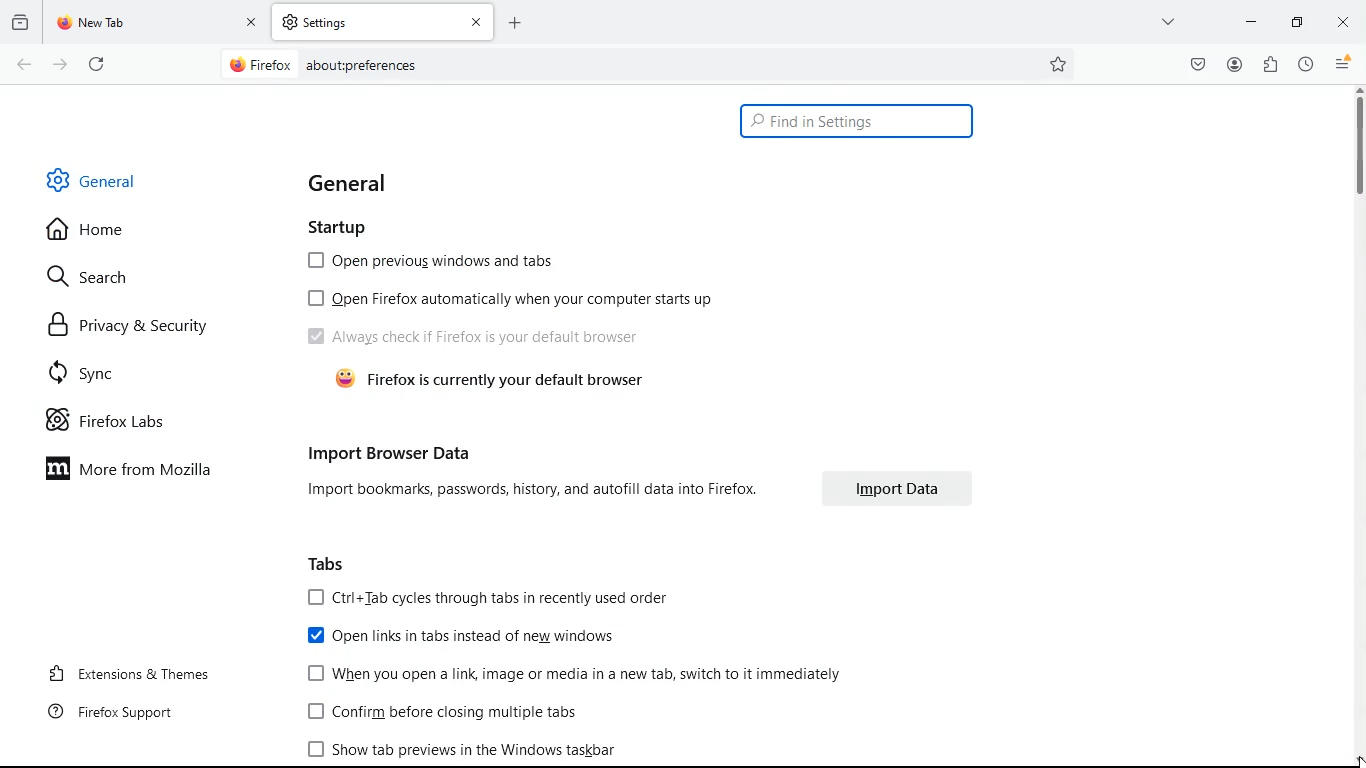 The height and width of the screenshot is (768, 1366). Describe the element at coordinates (1295, 21) in the screenshot. I see `minimize` at that location.